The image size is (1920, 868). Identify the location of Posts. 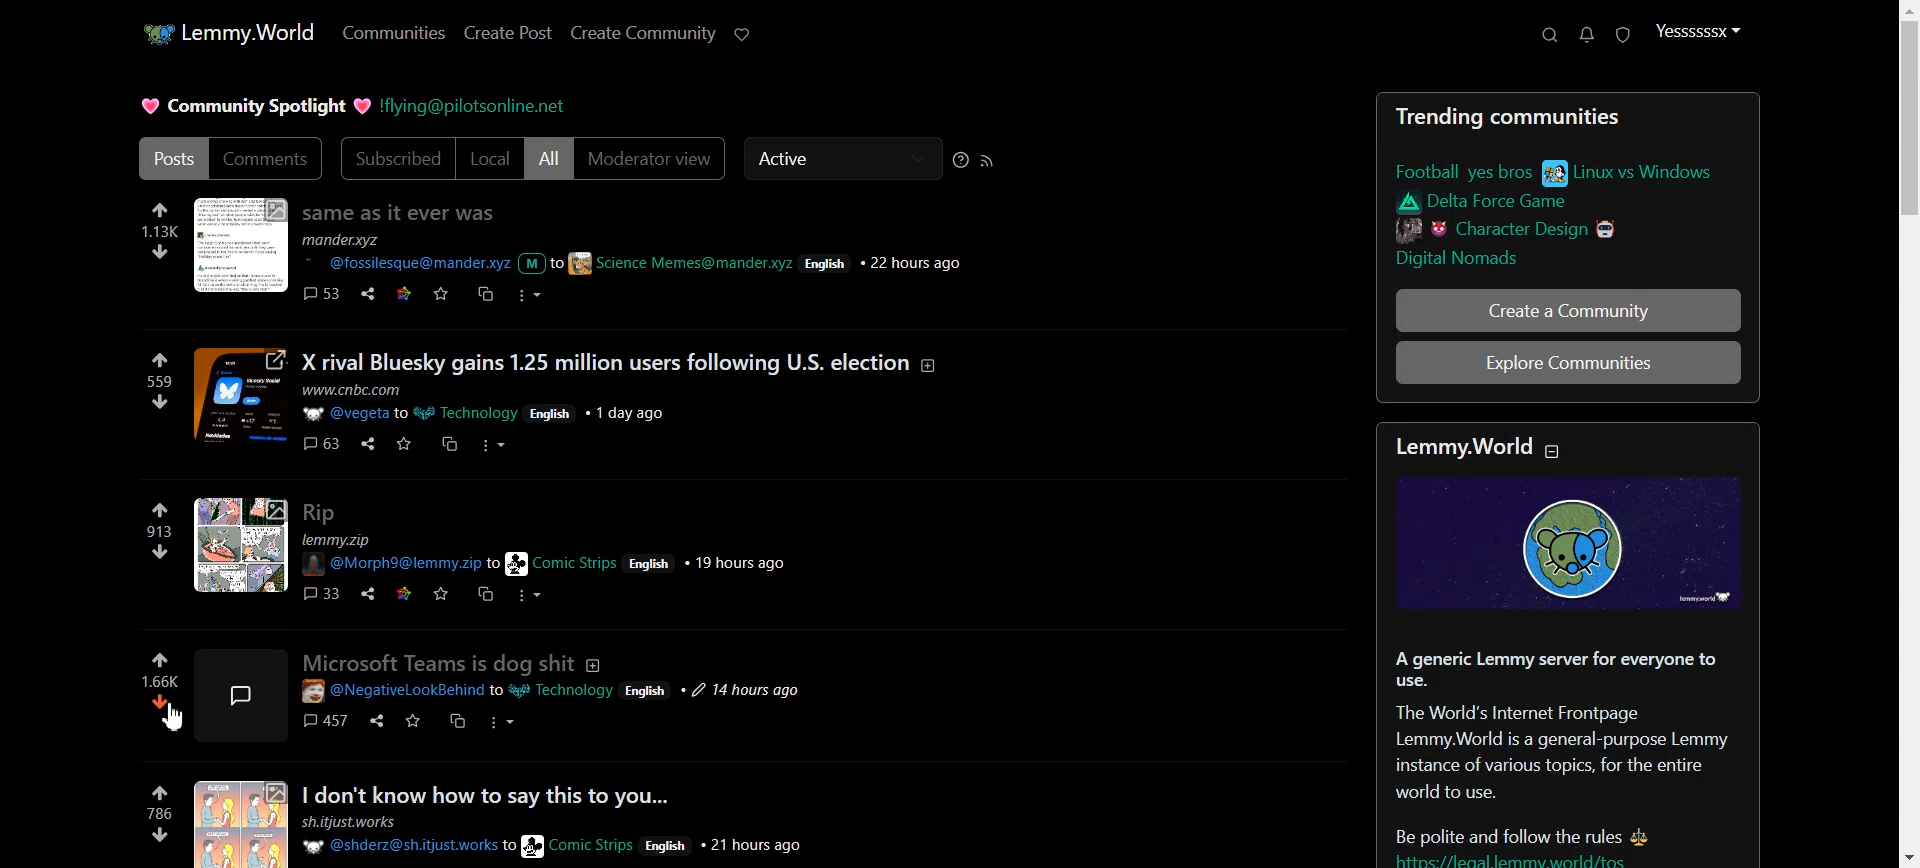
(171, 158).